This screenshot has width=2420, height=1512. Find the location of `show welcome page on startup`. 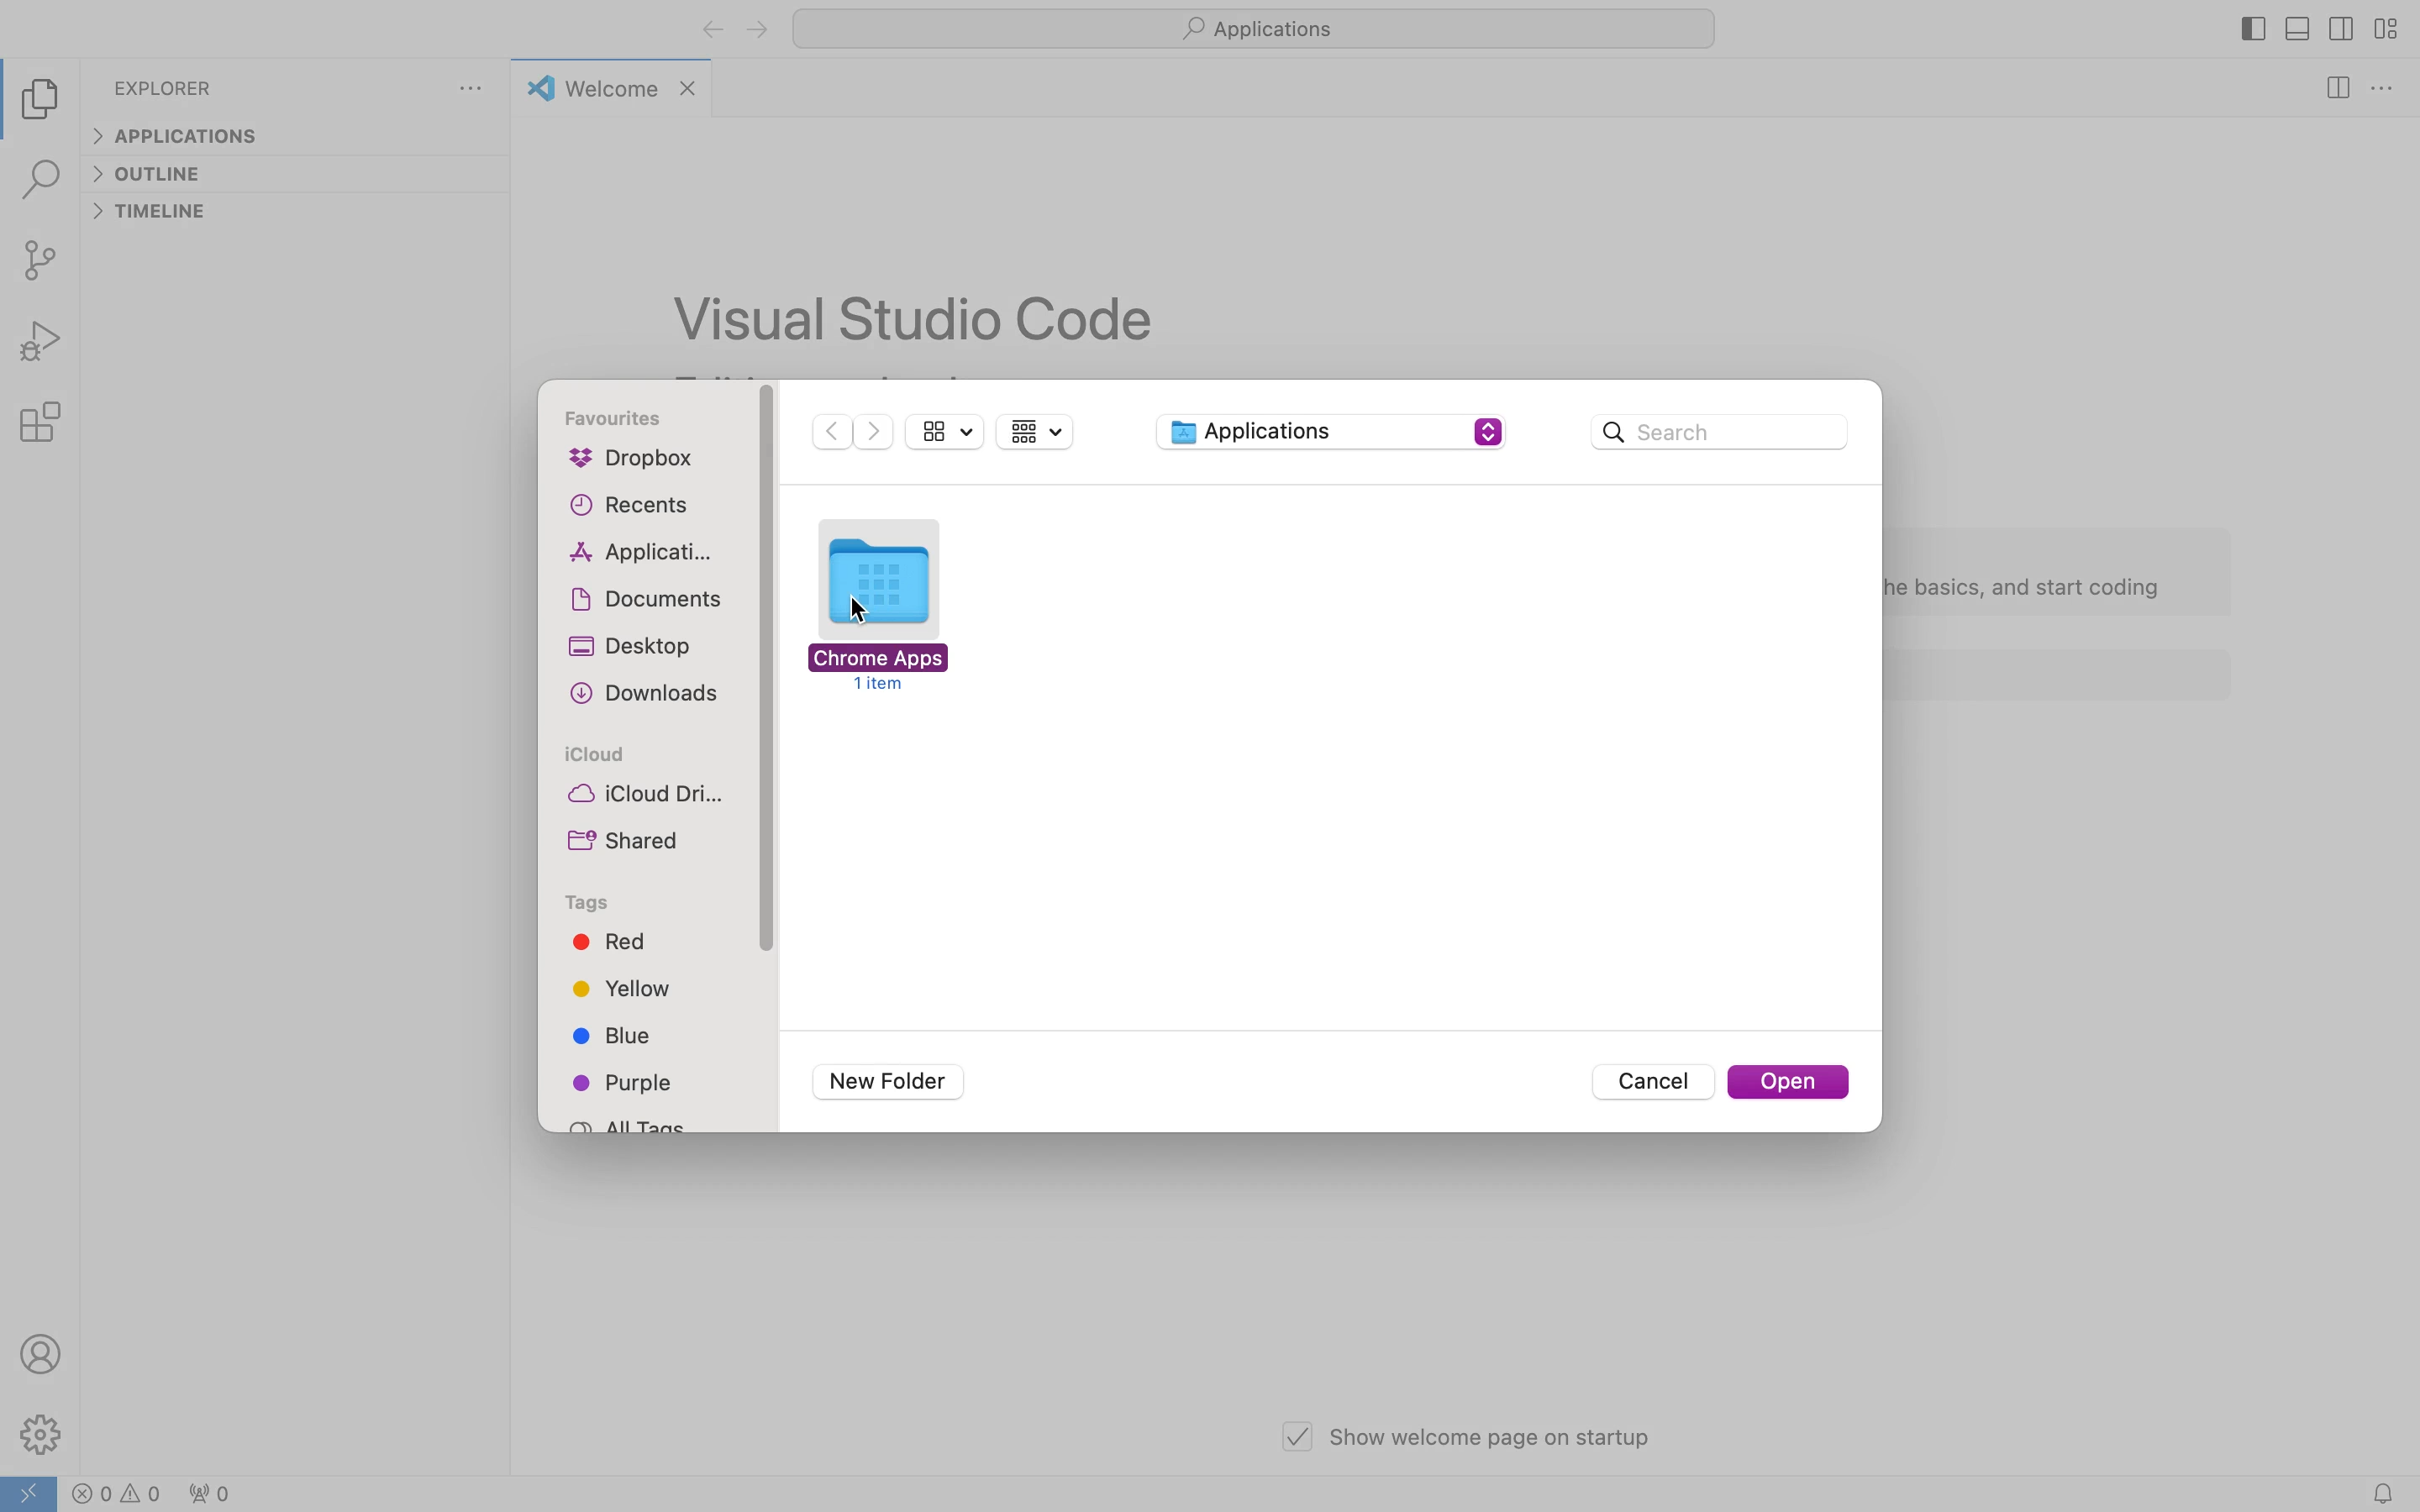

show welcome page on startup is located at coordinates (1465, 1436).